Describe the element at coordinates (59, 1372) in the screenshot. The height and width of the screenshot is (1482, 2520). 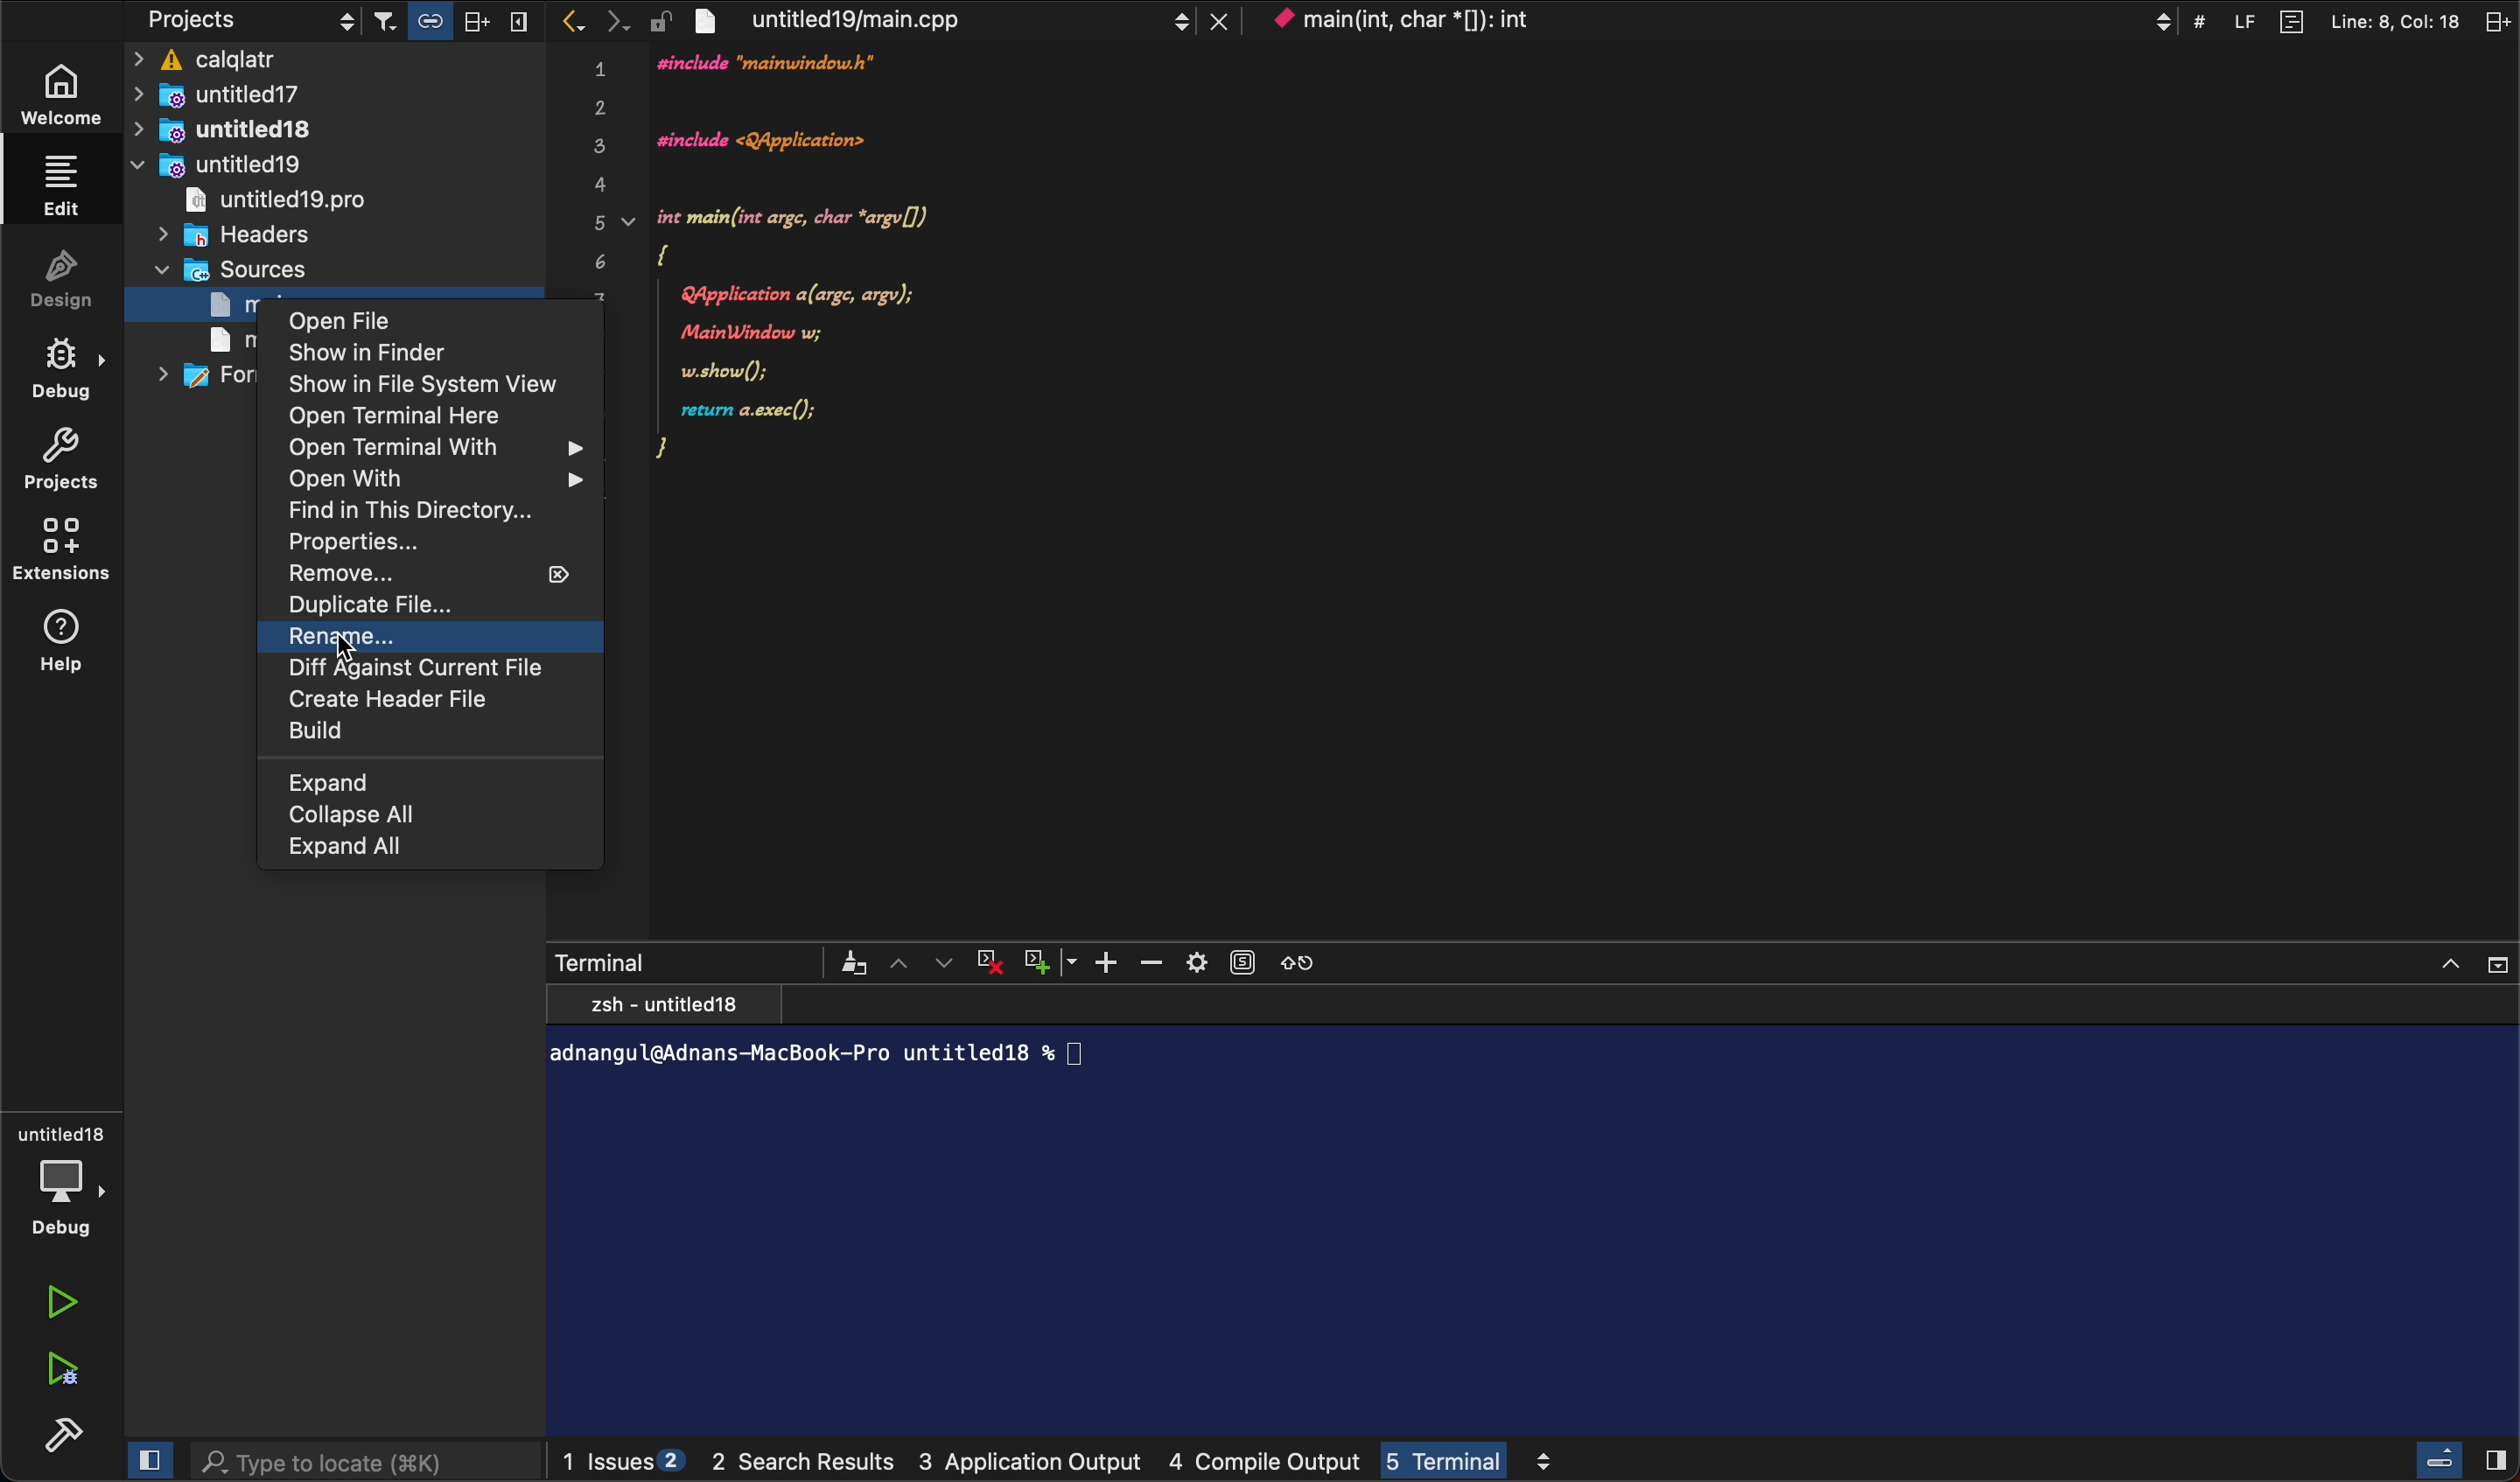
I see `run debug` at that location.